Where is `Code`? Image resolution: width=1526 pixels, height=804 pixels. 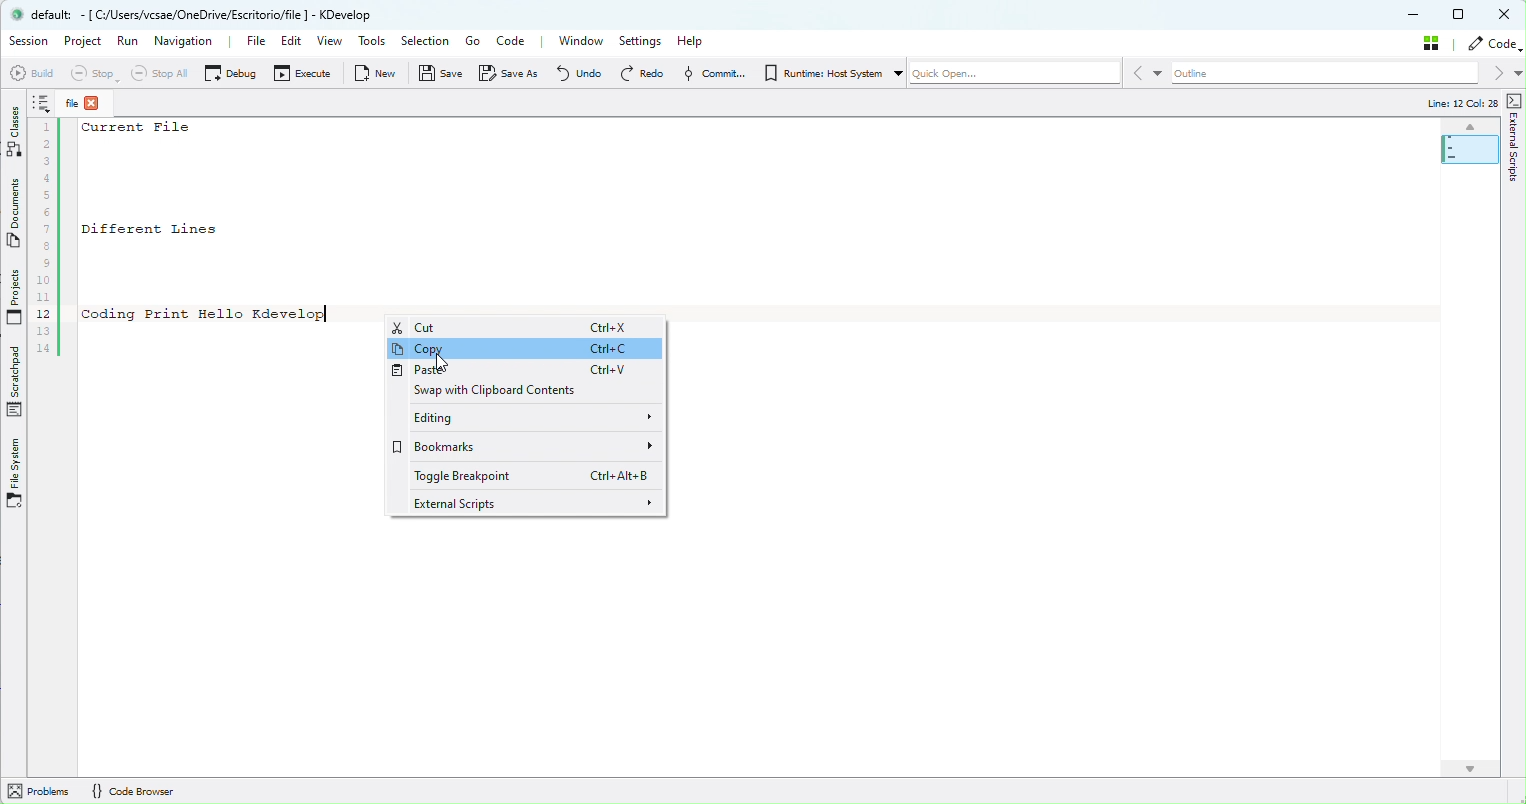
Code is located at coordinates (516, 41).